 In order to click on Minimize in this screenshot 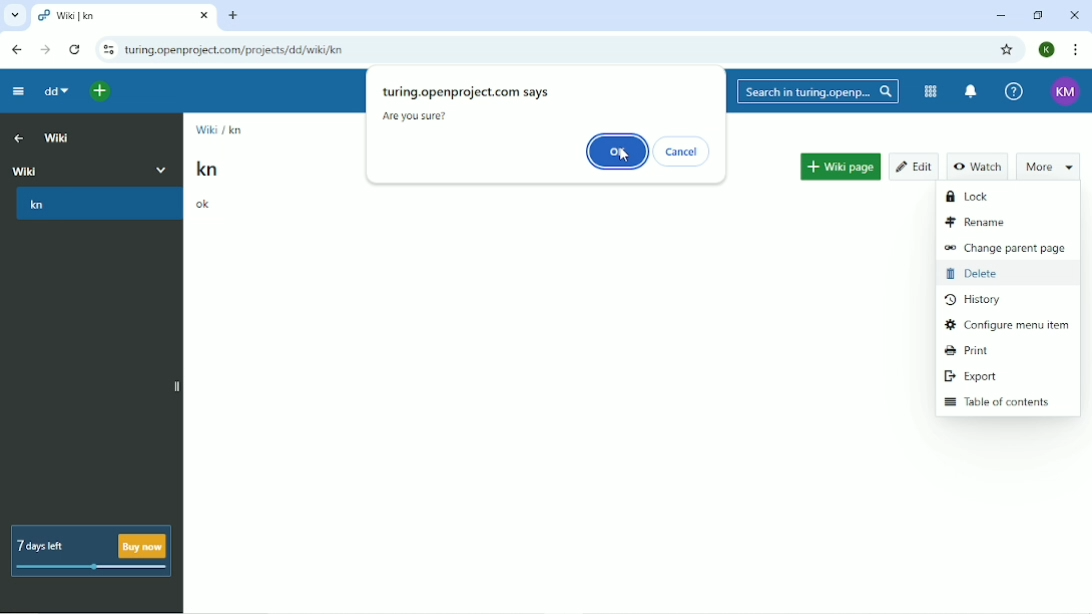, I will do `click(999, 15)`.